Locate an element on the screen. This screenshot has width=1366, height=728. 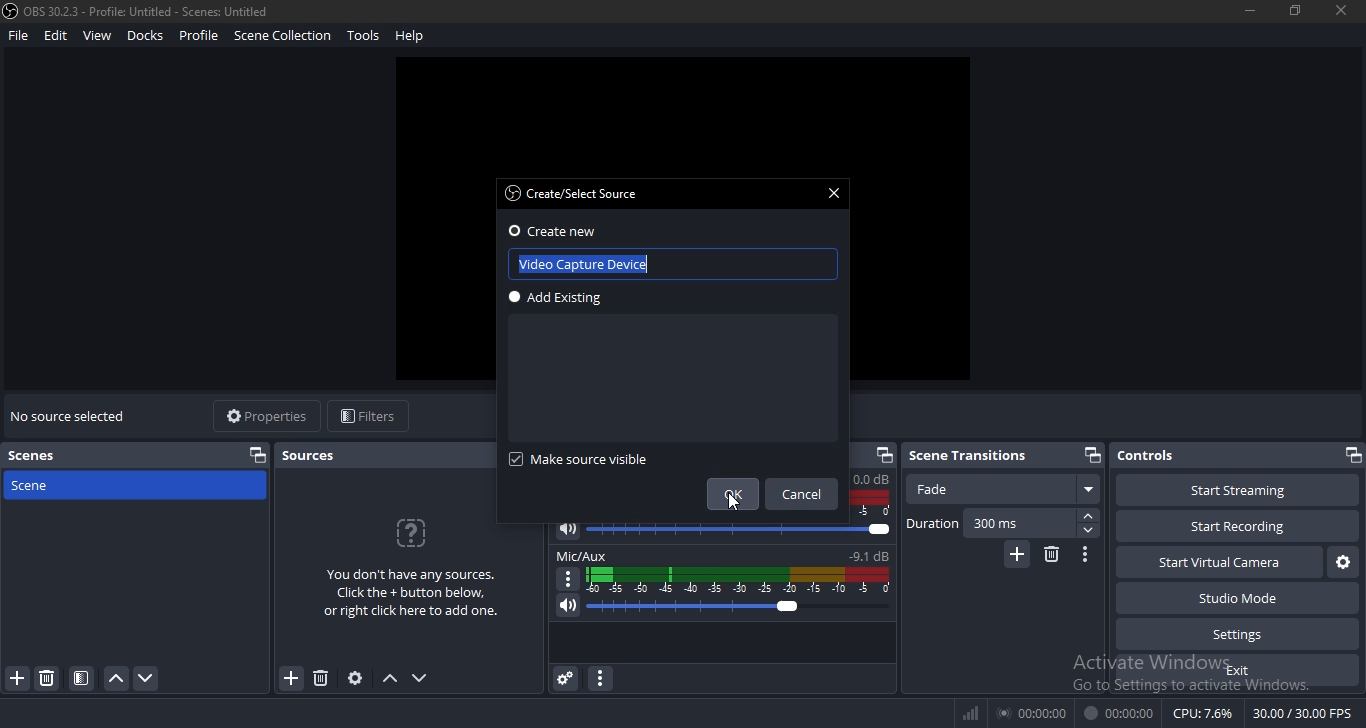
create/select source is located at coordinates (571, 194).